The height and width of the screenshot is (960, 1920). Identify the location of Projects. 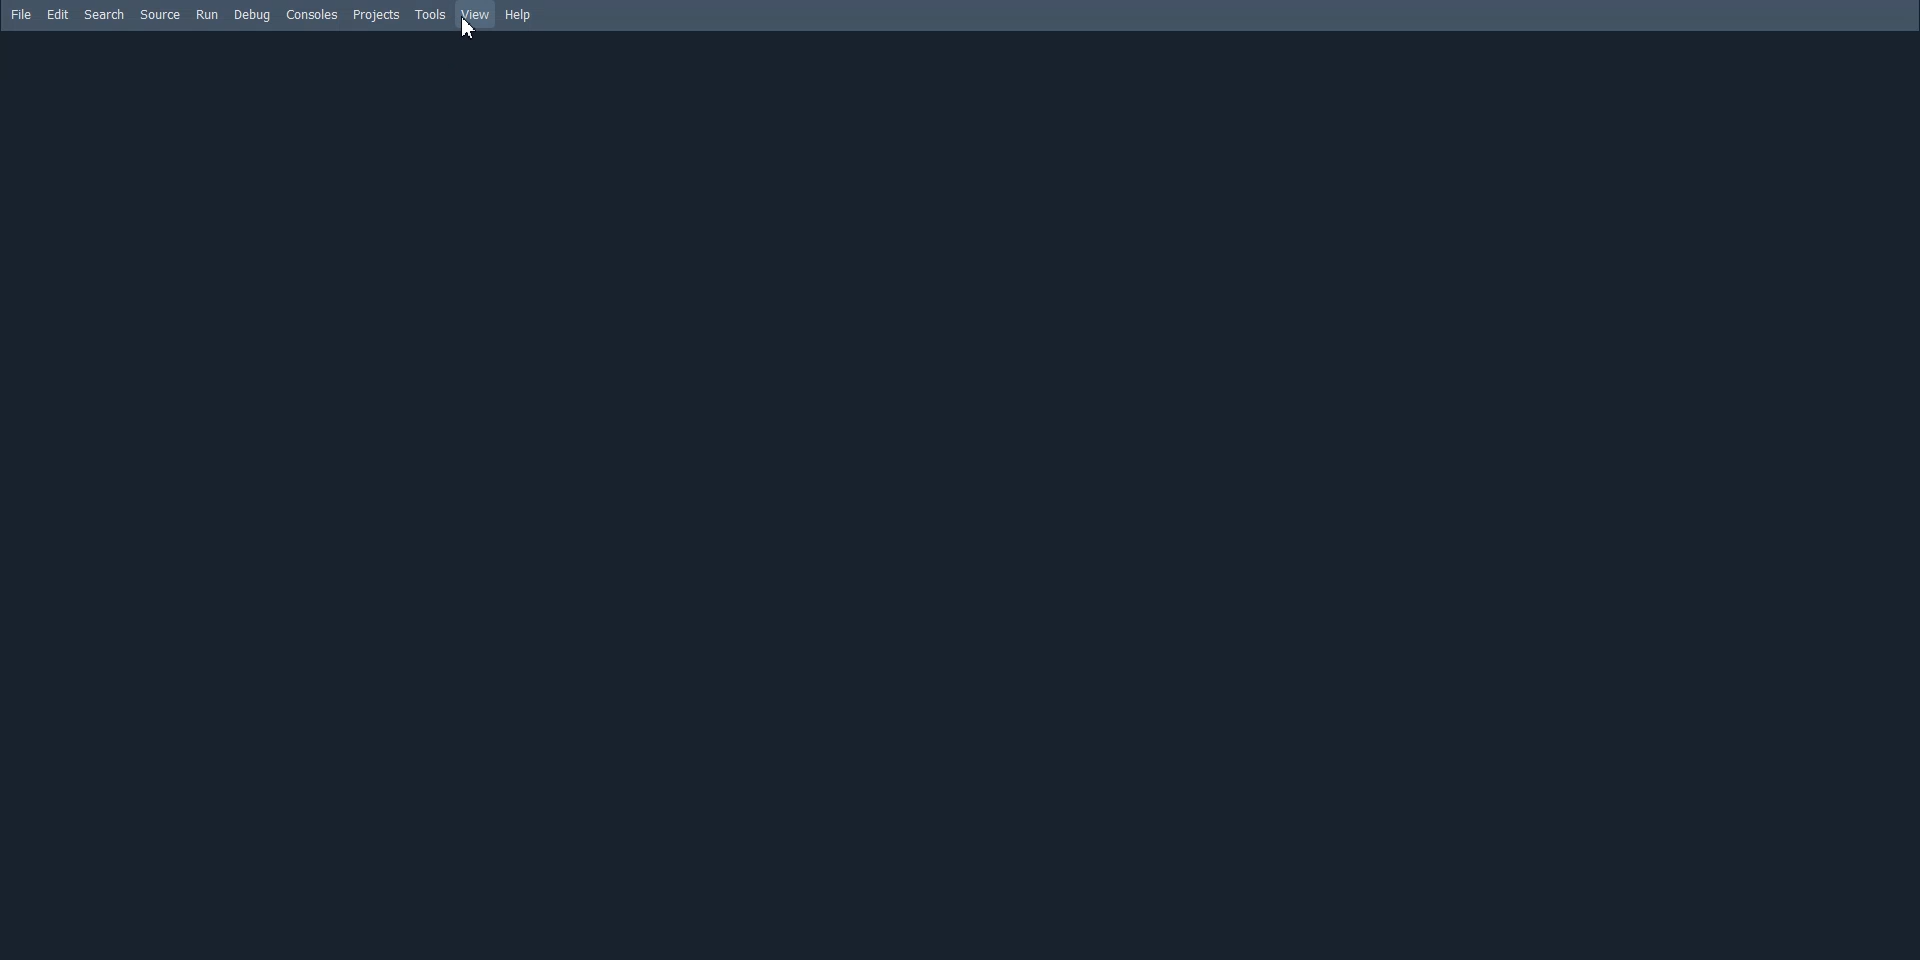
(377, 16).